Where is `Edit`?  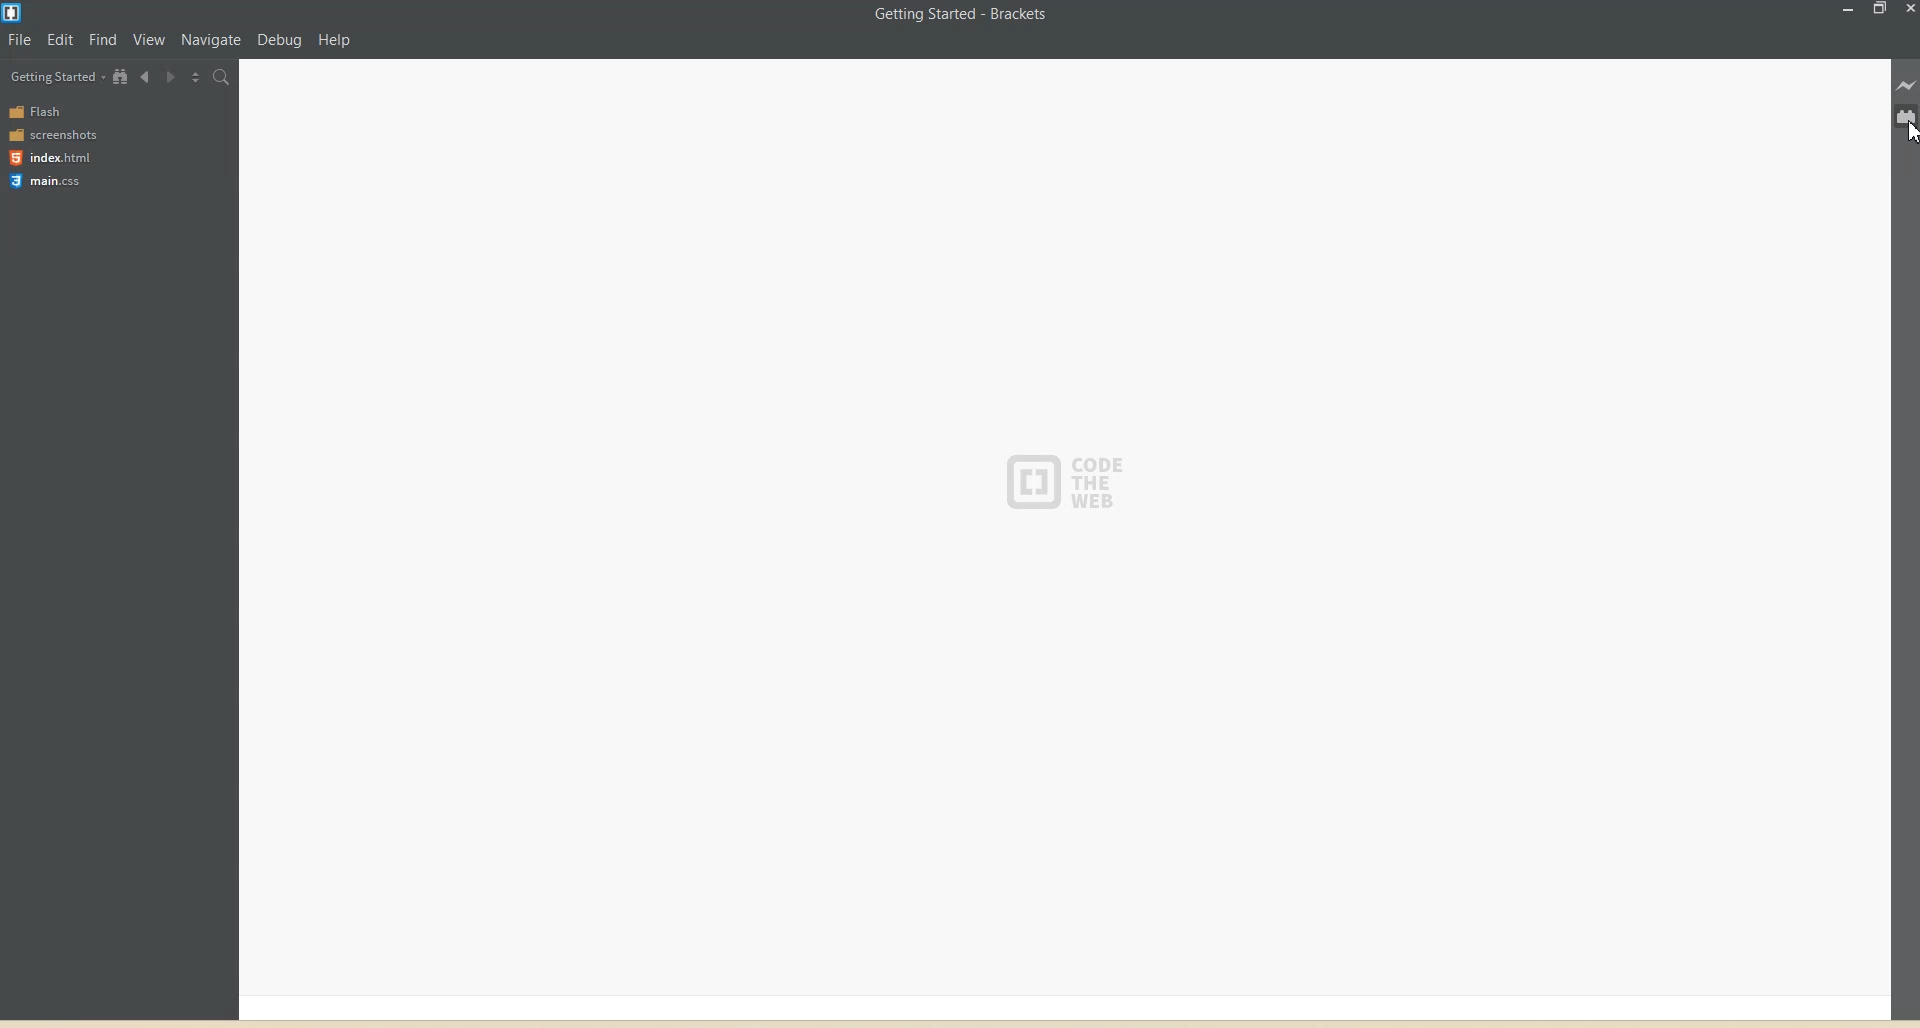
Edit is located at coordinates (61, 39).